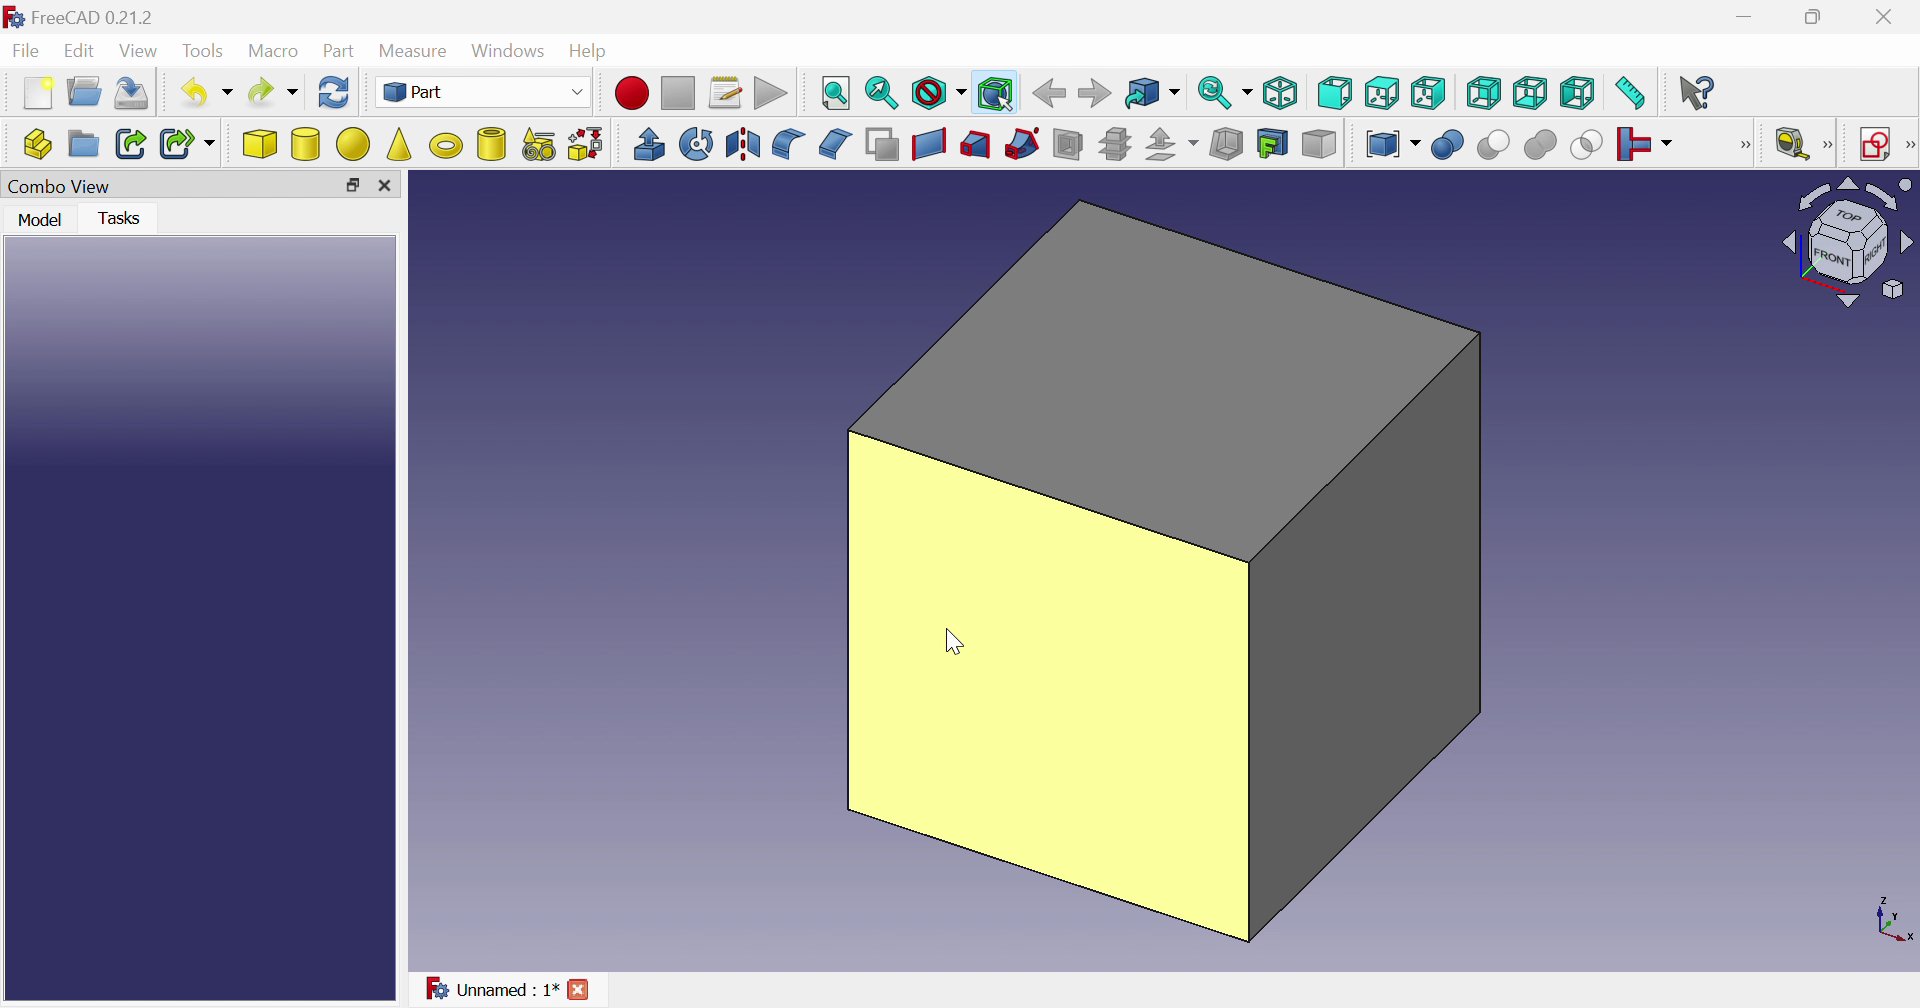  Describe the element at coordinates (83, 53) in the screenshot. I see `Edit` at that location.